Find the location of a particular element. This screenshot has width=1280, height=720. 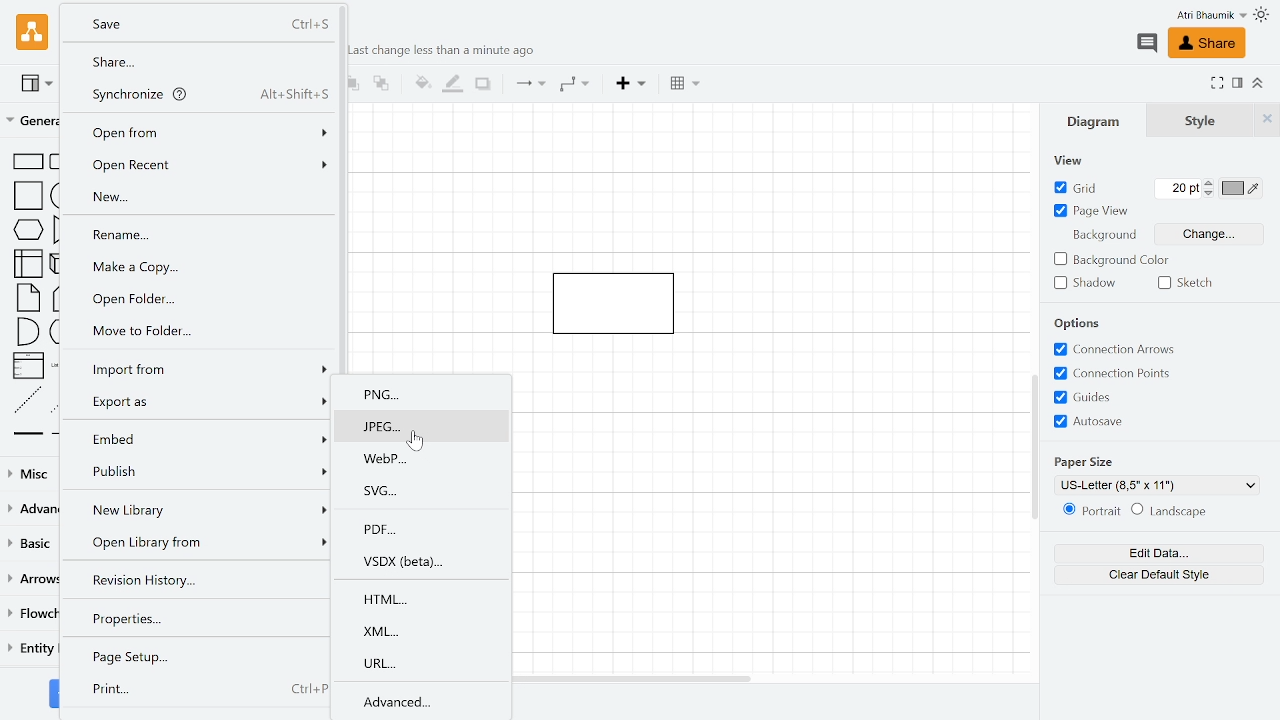

Grid pts is located at coordinates (1179, 189).